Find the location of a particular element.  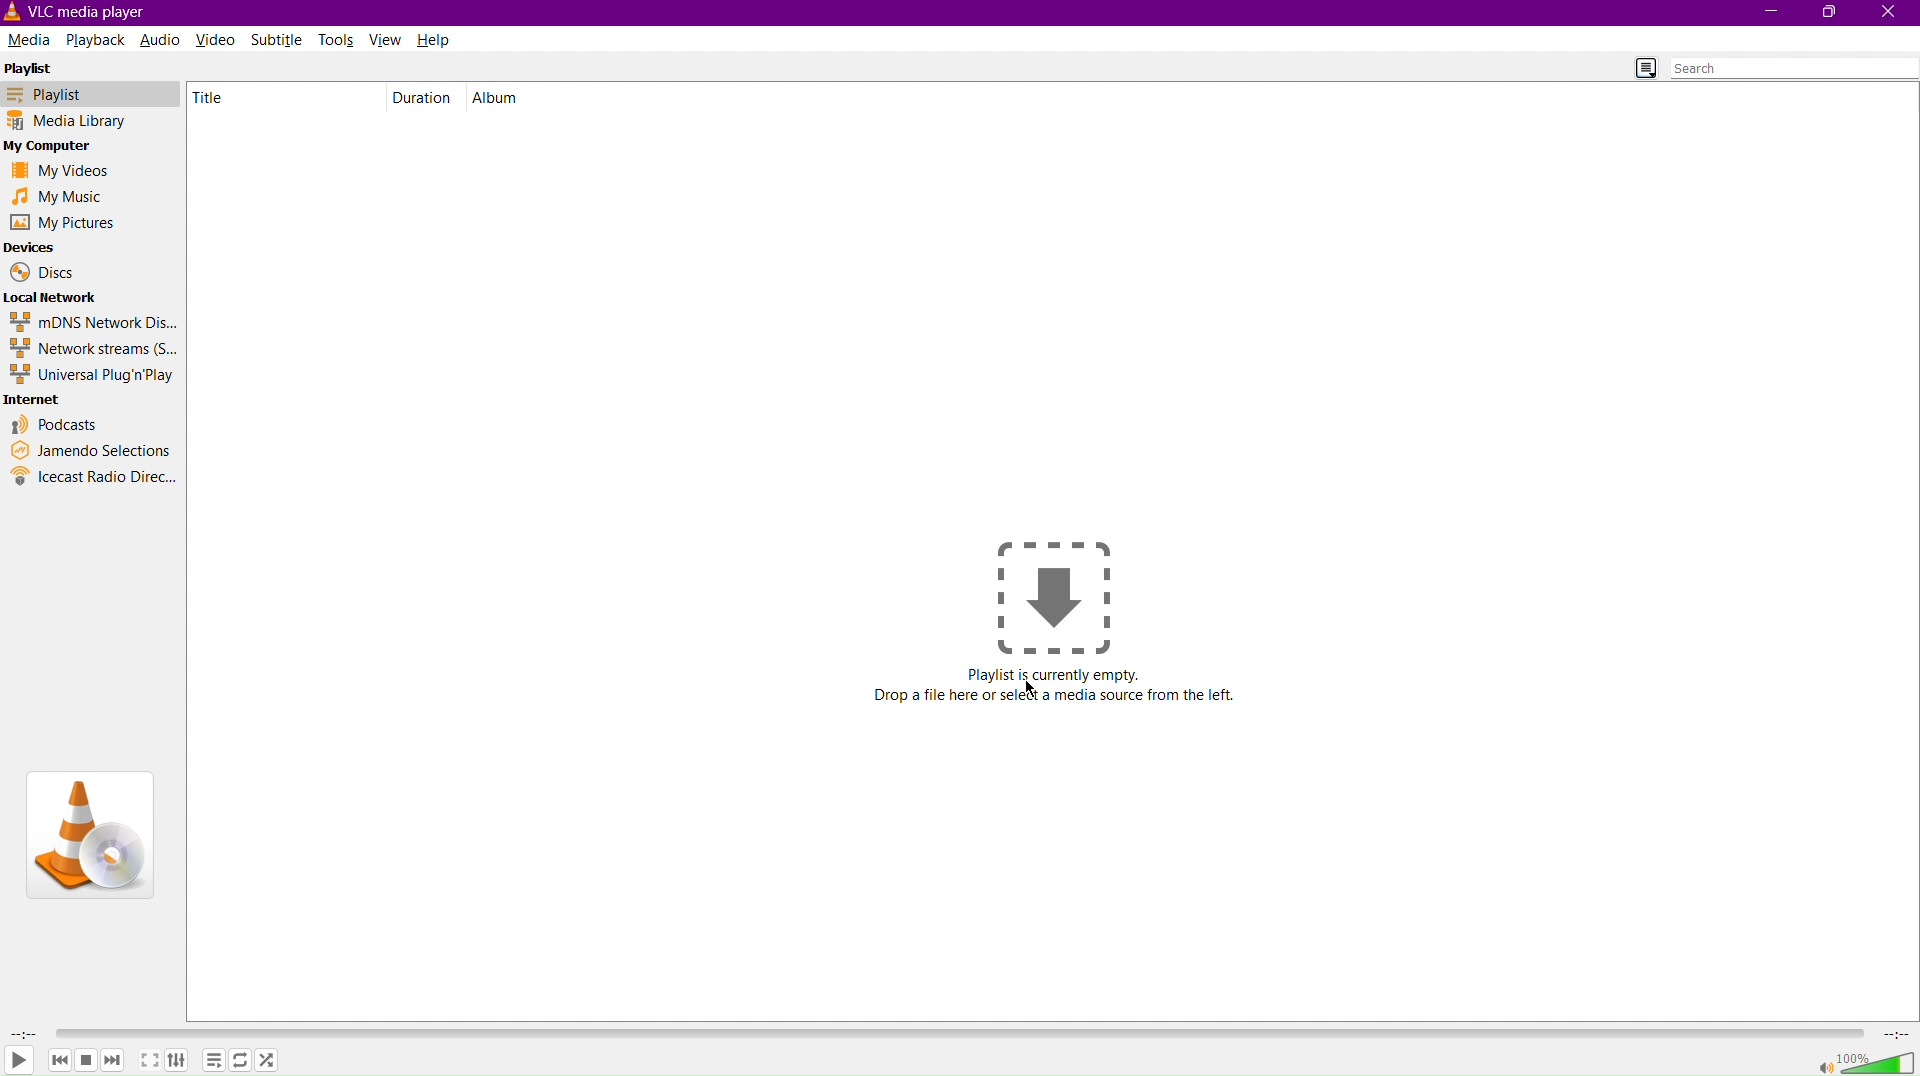

Discs is located at coordinates (40, 271).